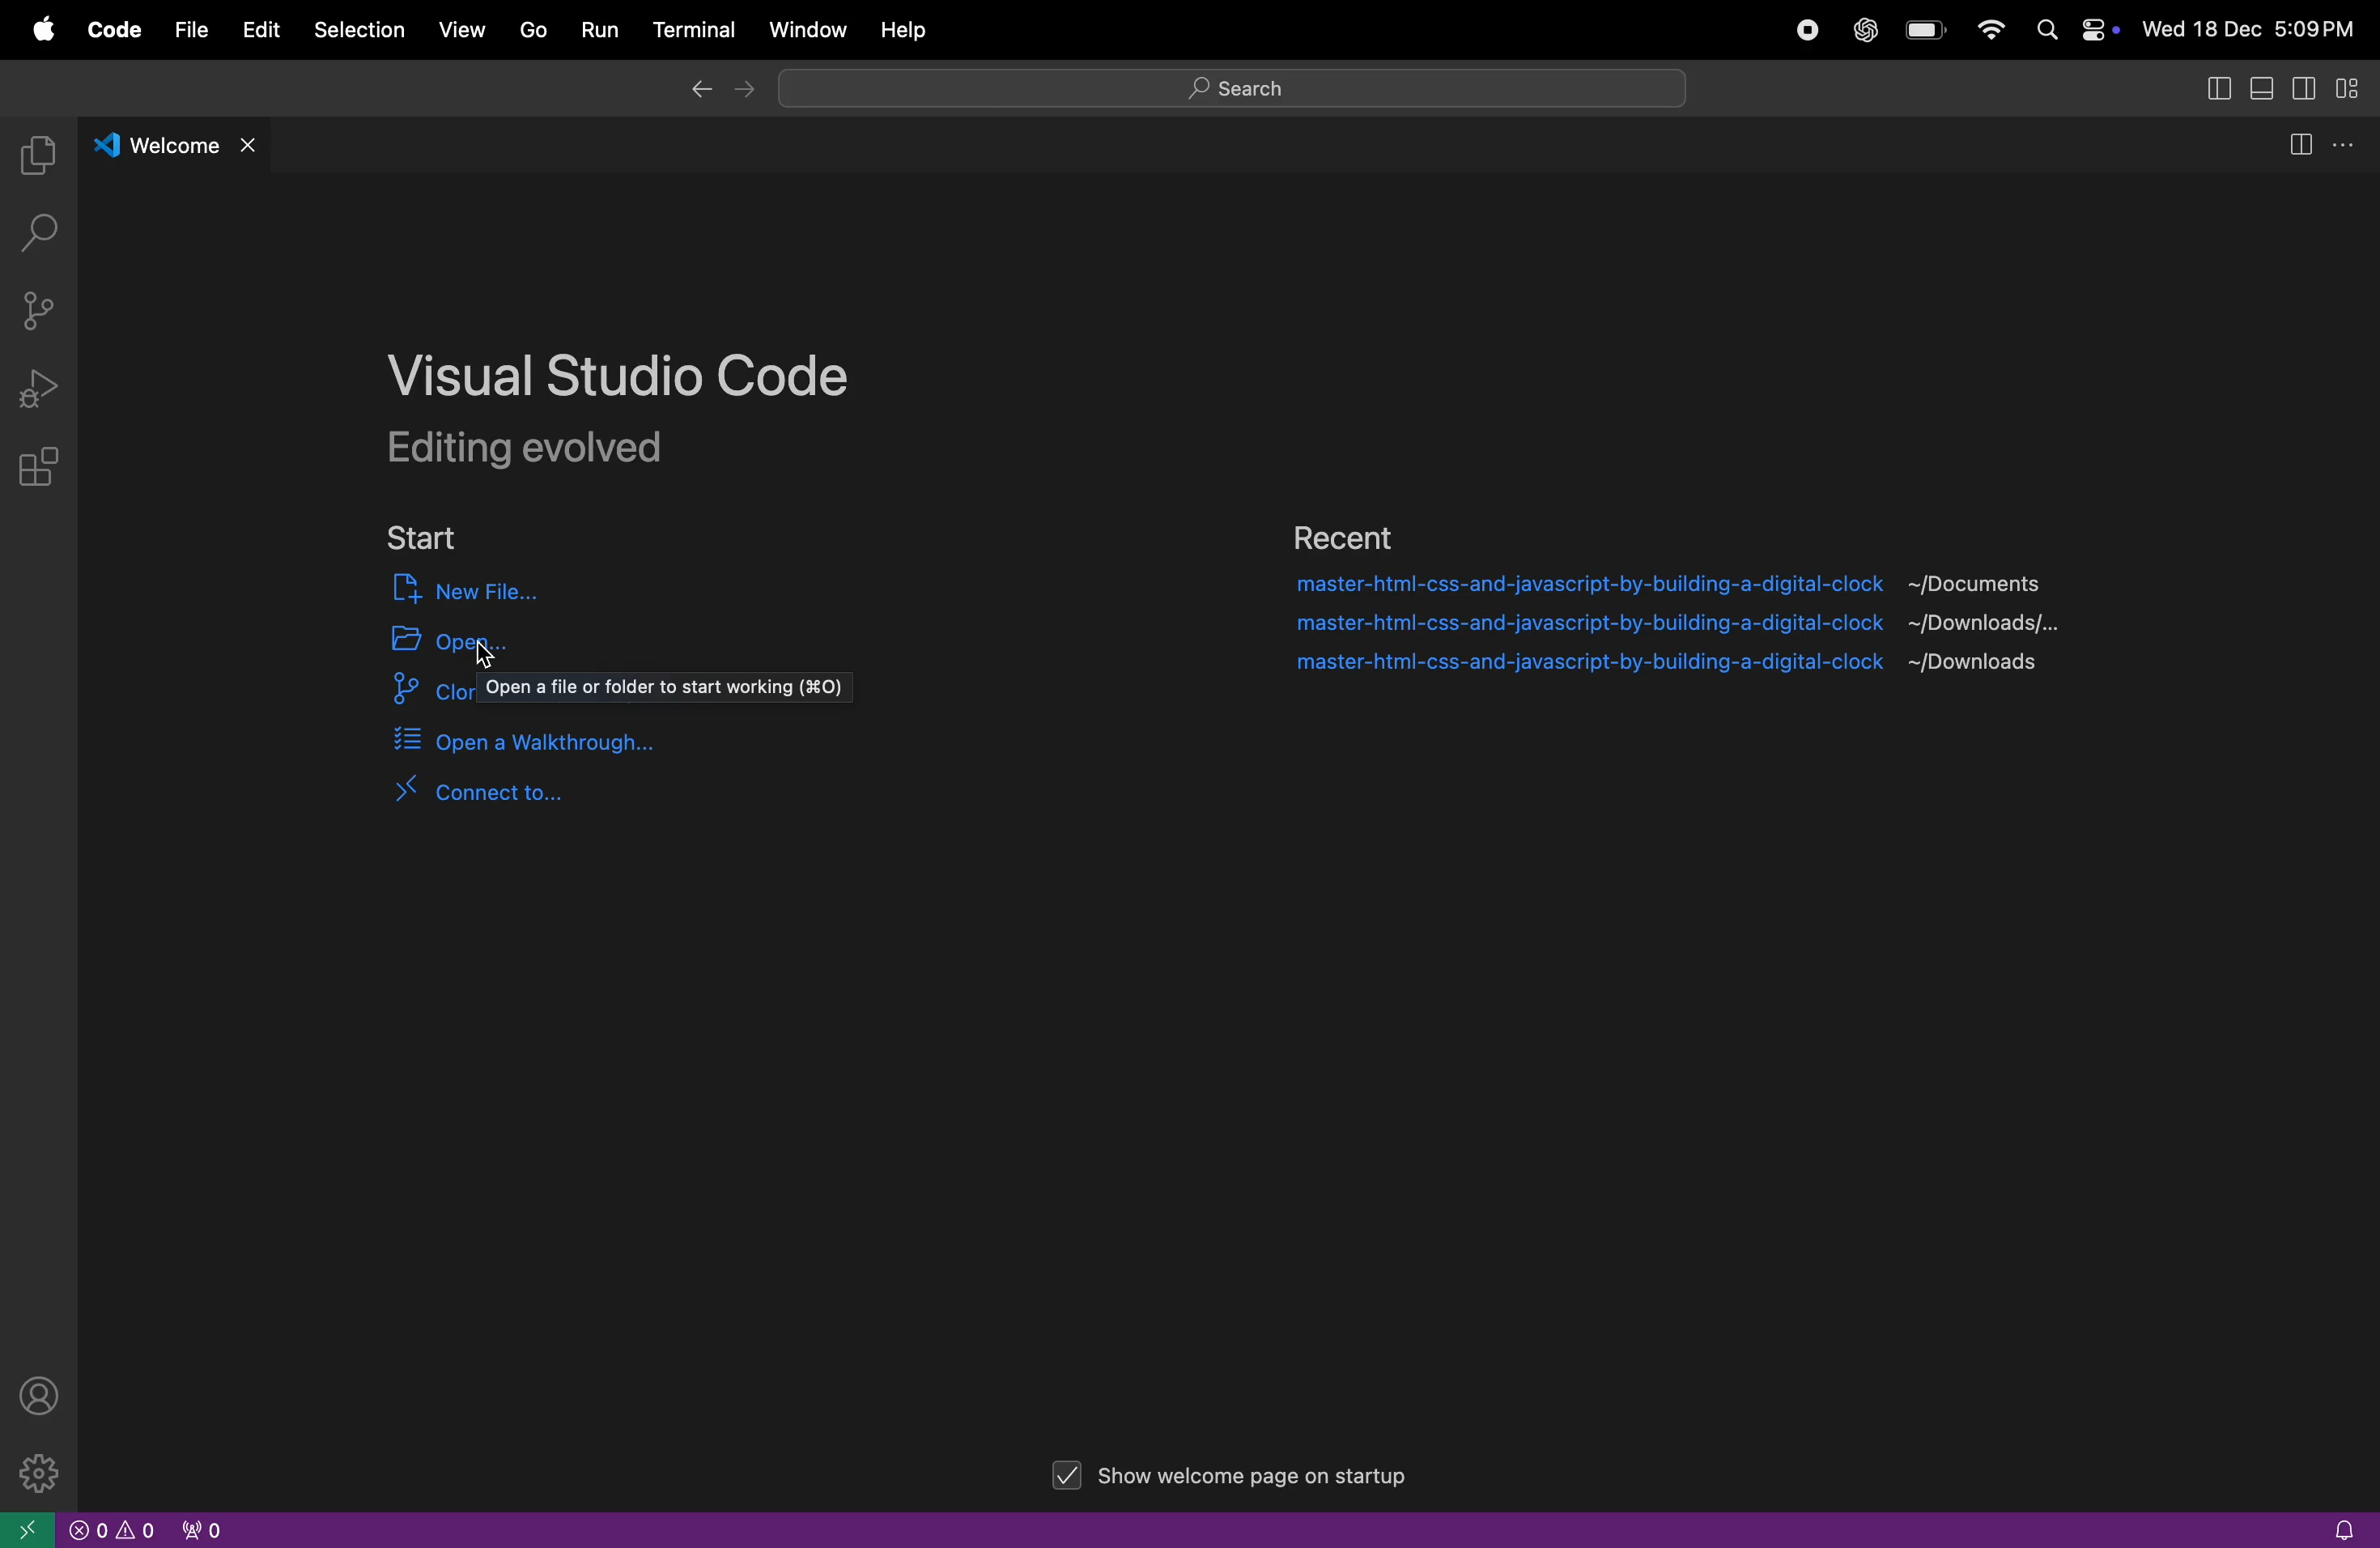 The height and width of the screenshot is (1548, 2380). I want to click on help, so click(905, 32).